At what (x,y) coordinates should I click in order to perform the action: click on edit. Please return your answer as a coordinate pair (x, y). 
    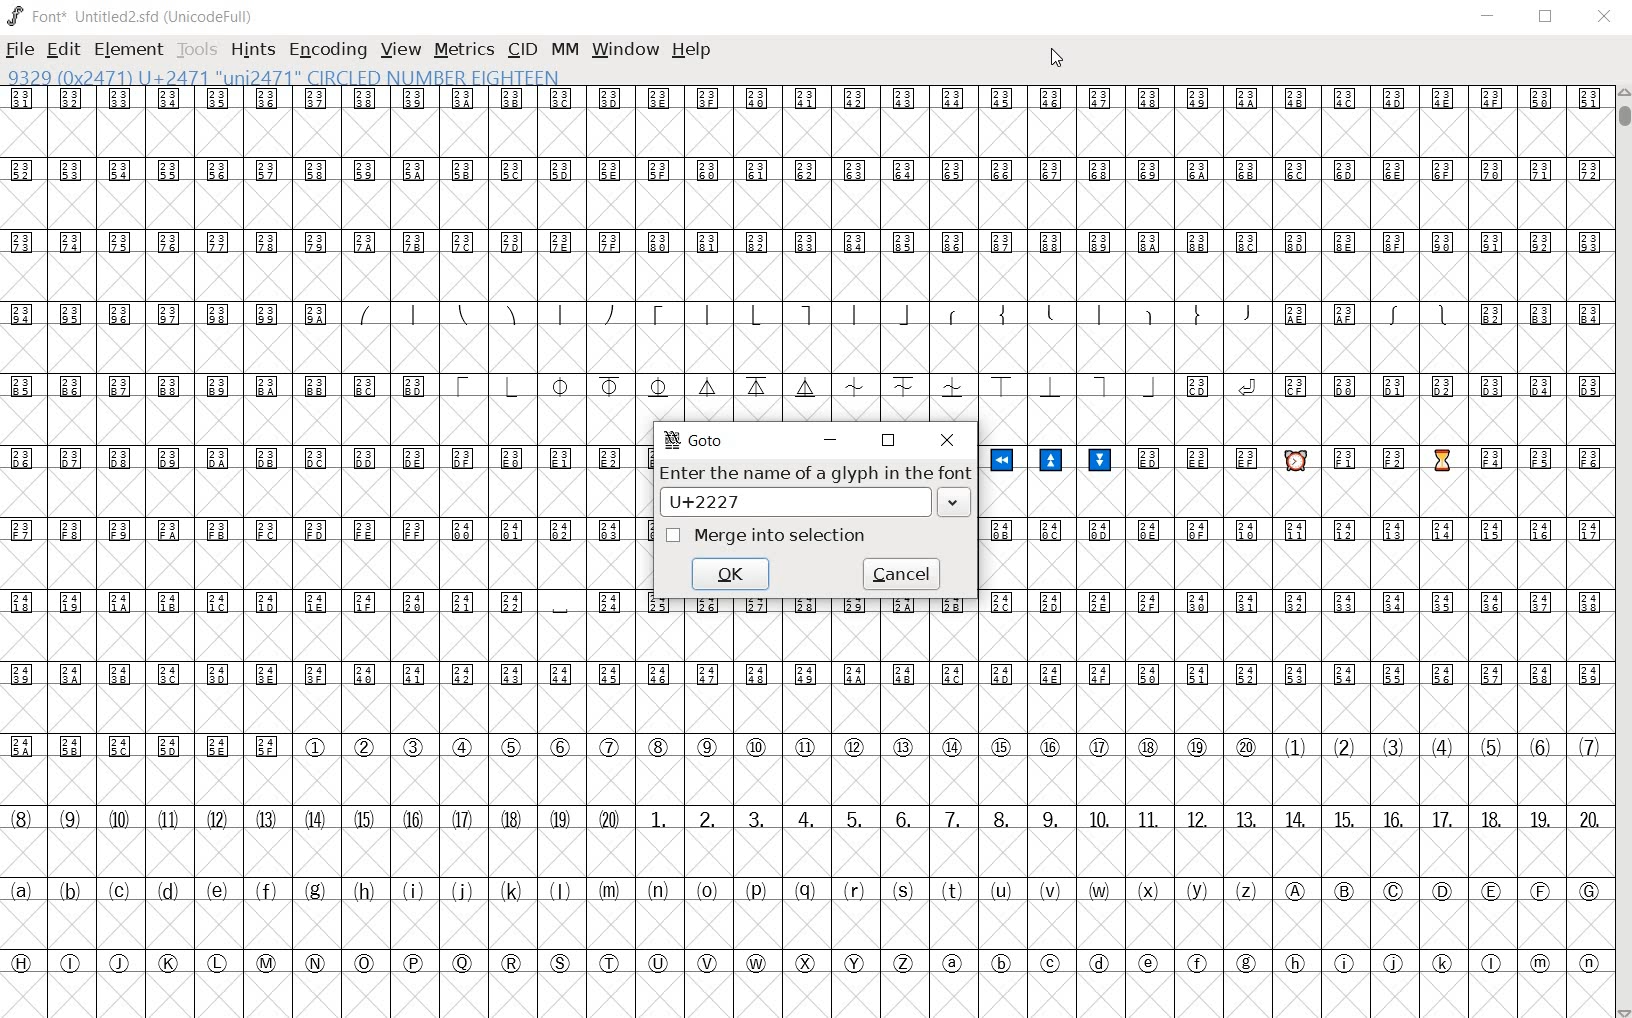
    Looking at the image, I should click on (62, 49).